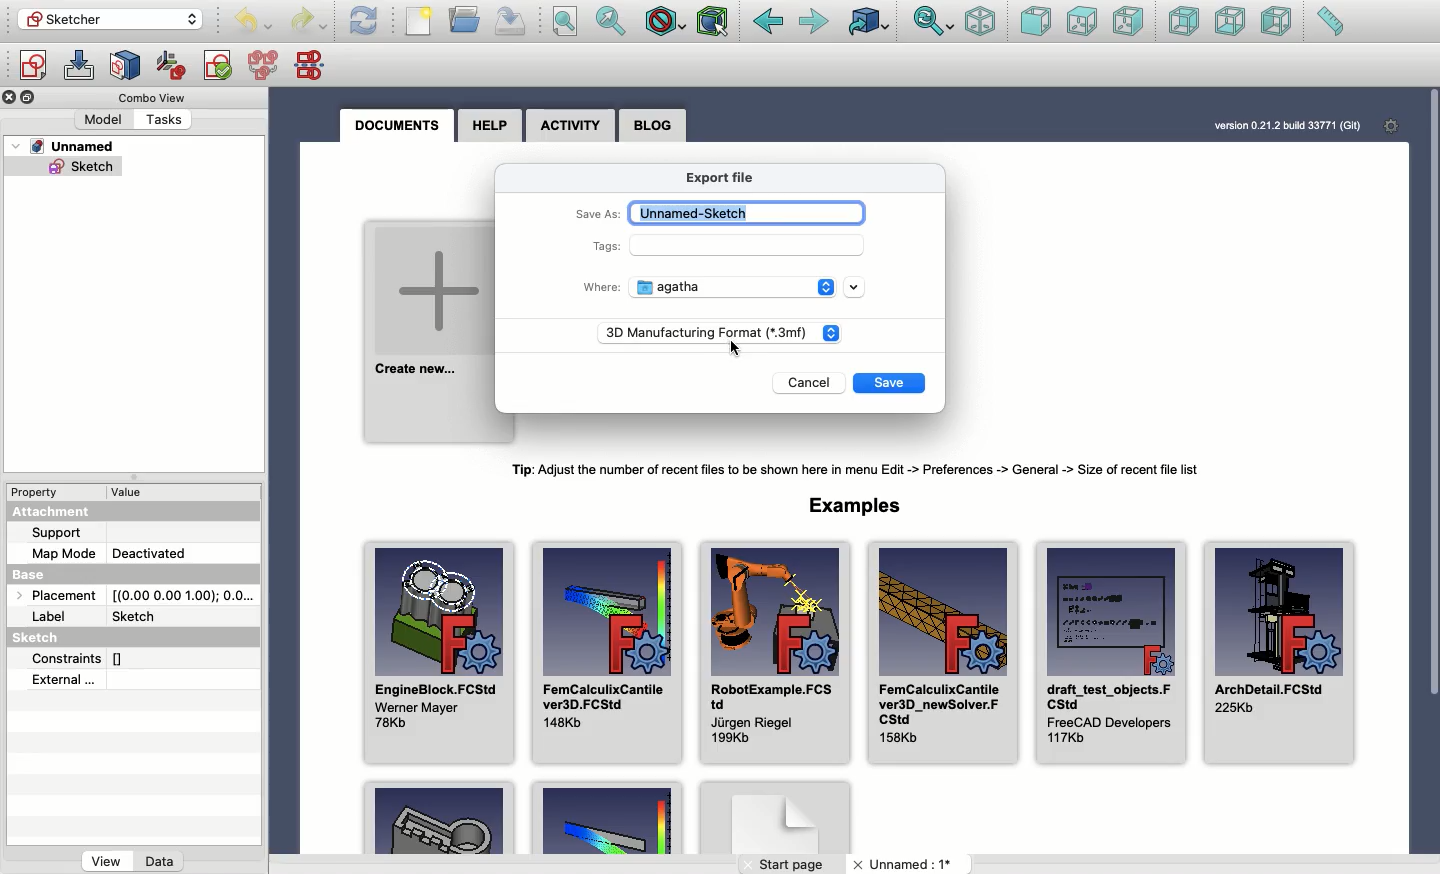  I want to click on Combo view, so click(149, 97).